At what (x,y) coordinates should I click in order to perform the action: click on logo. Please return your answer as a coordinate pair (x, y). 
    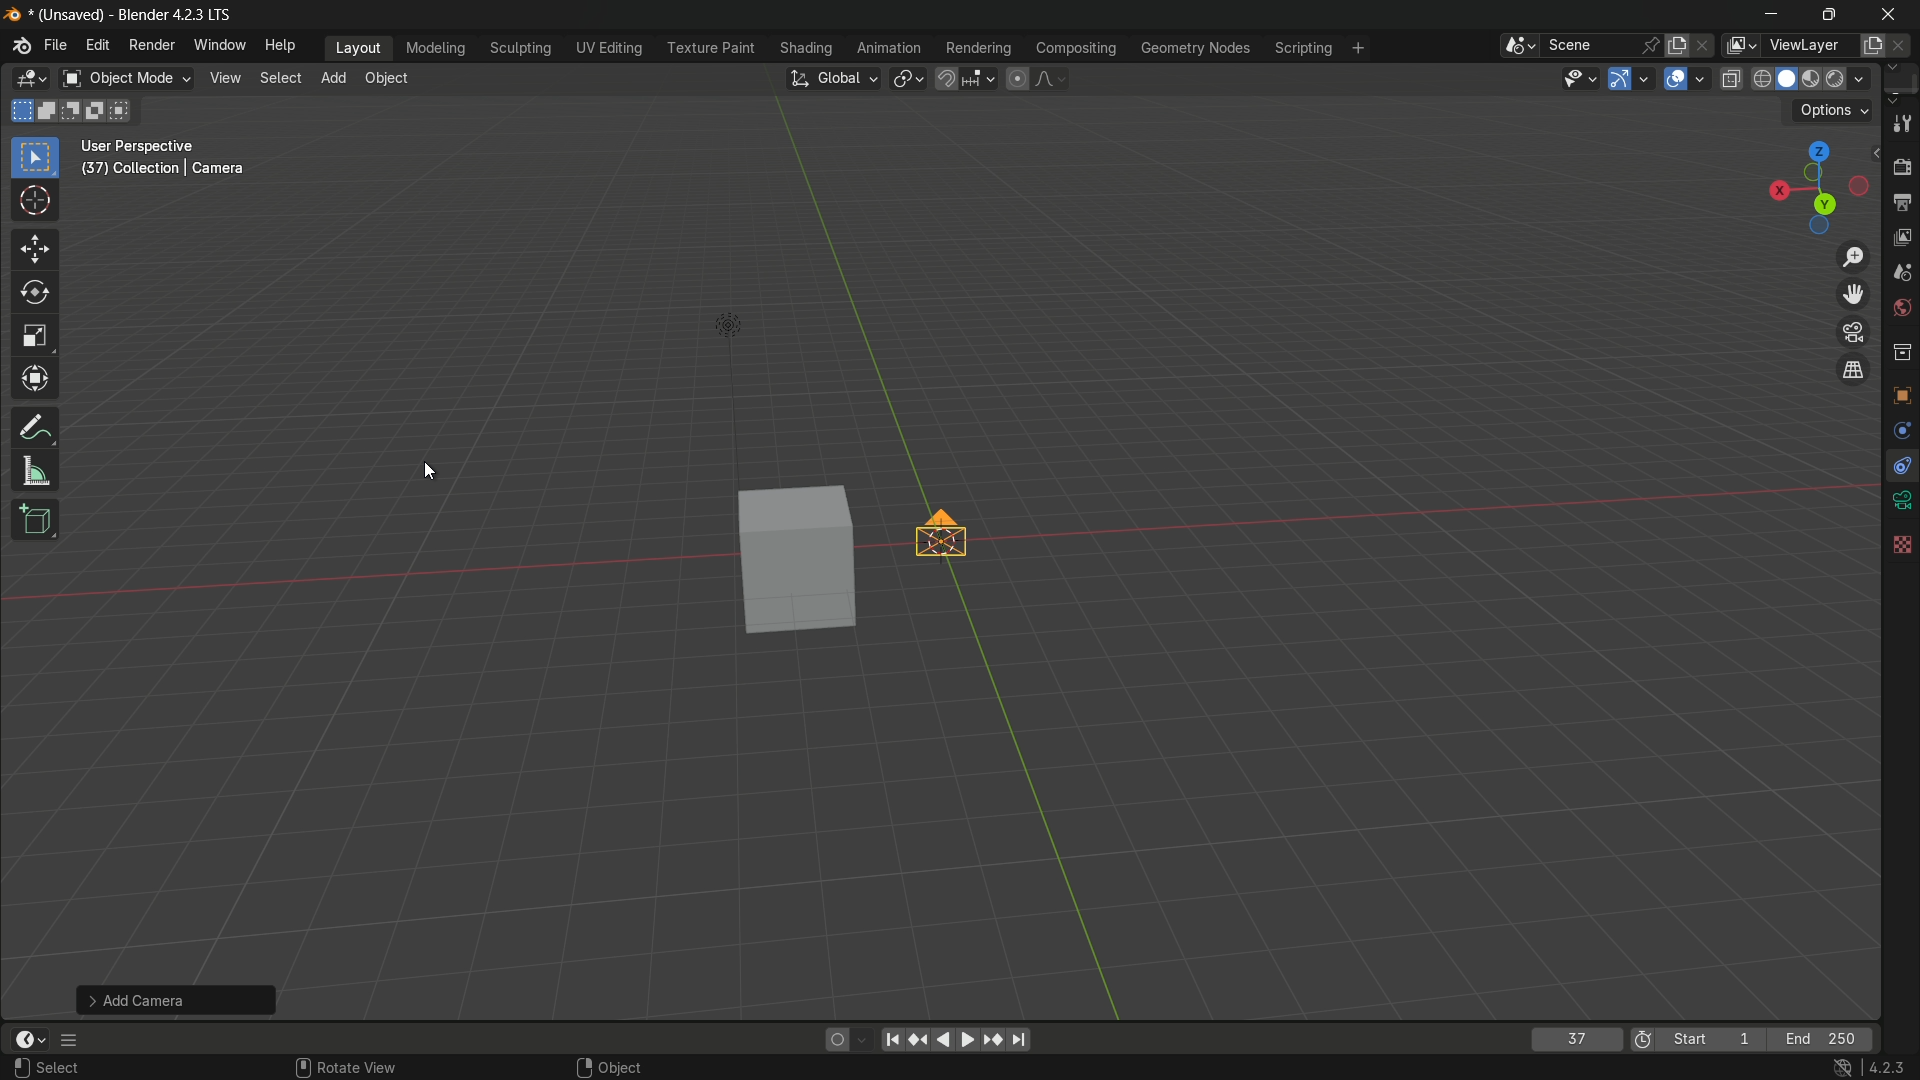
    Looking at the image, I should click on (14, 49).